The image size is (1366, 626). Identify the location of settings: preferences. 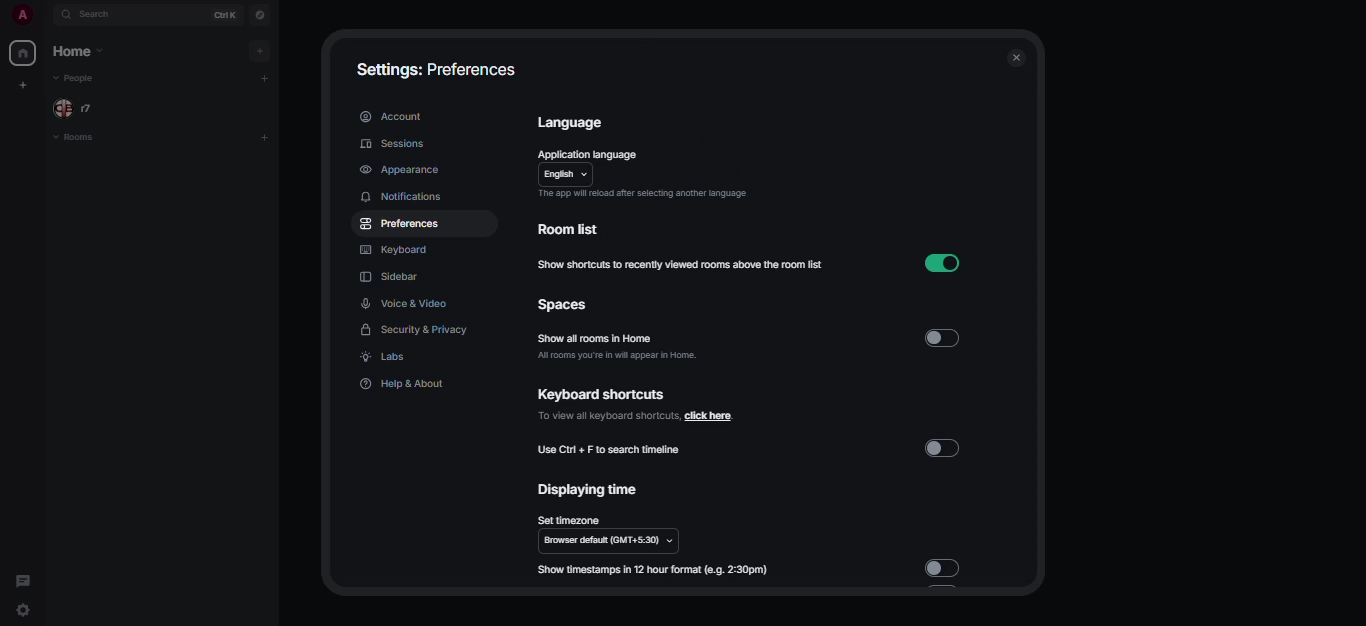
(439, 68).